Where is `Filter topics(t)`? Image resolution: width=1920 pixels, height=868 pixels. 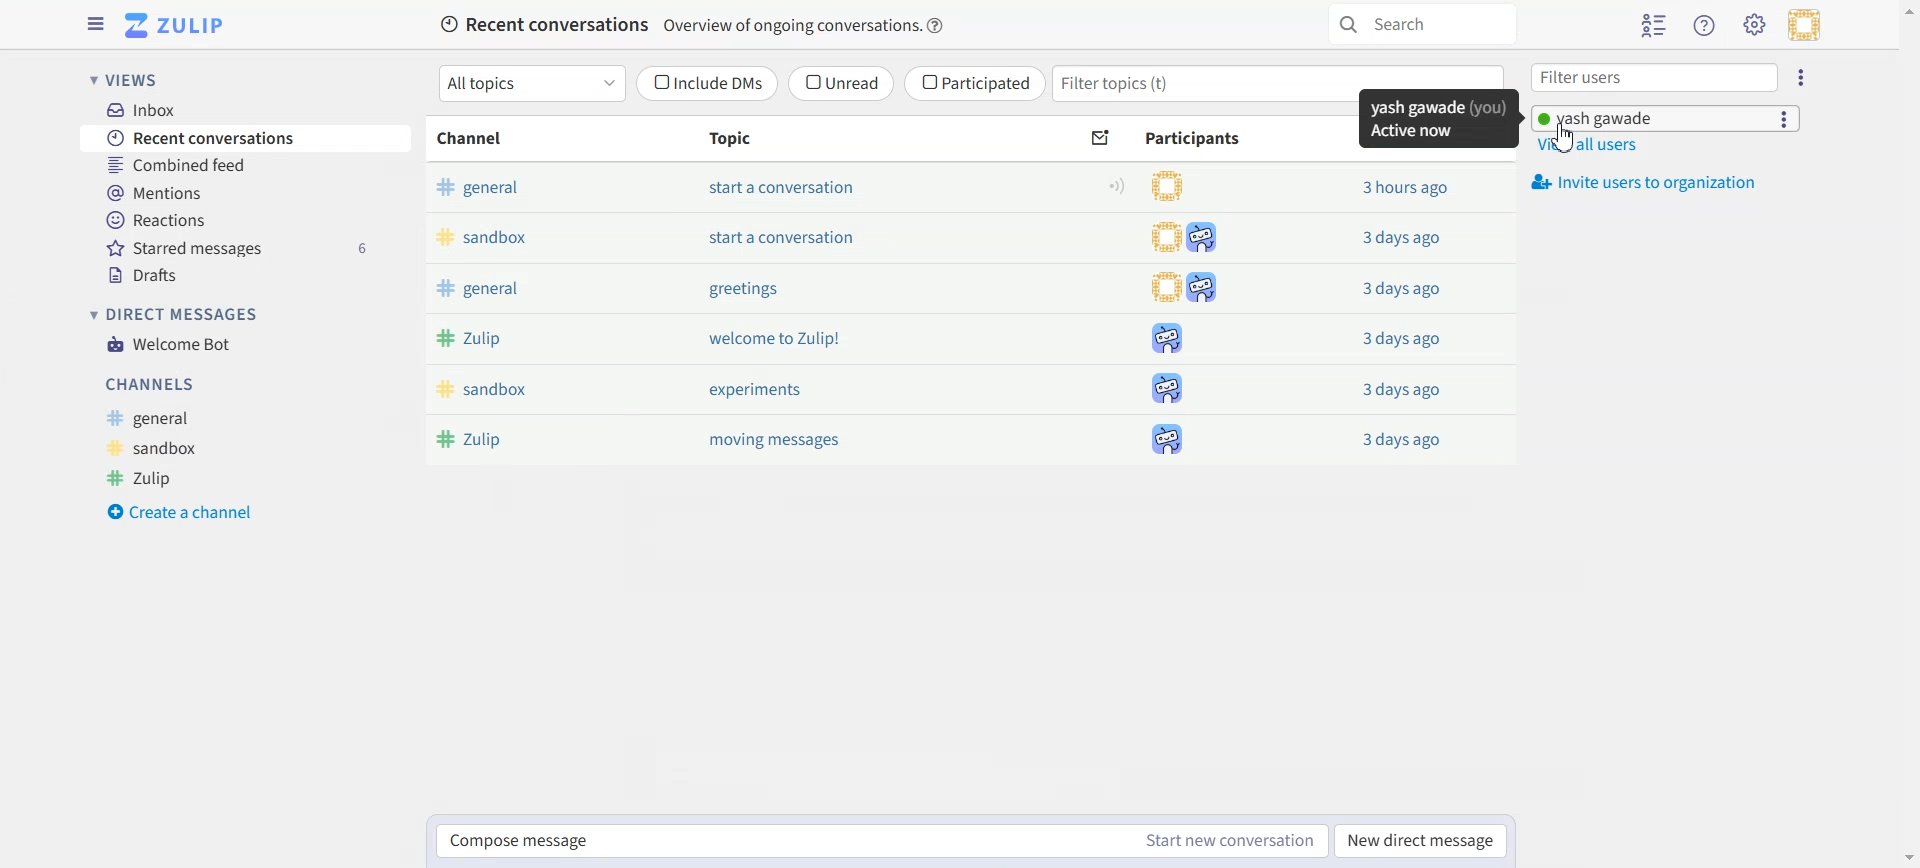
Filter topics(t) is located at coordinates (1182, 85).